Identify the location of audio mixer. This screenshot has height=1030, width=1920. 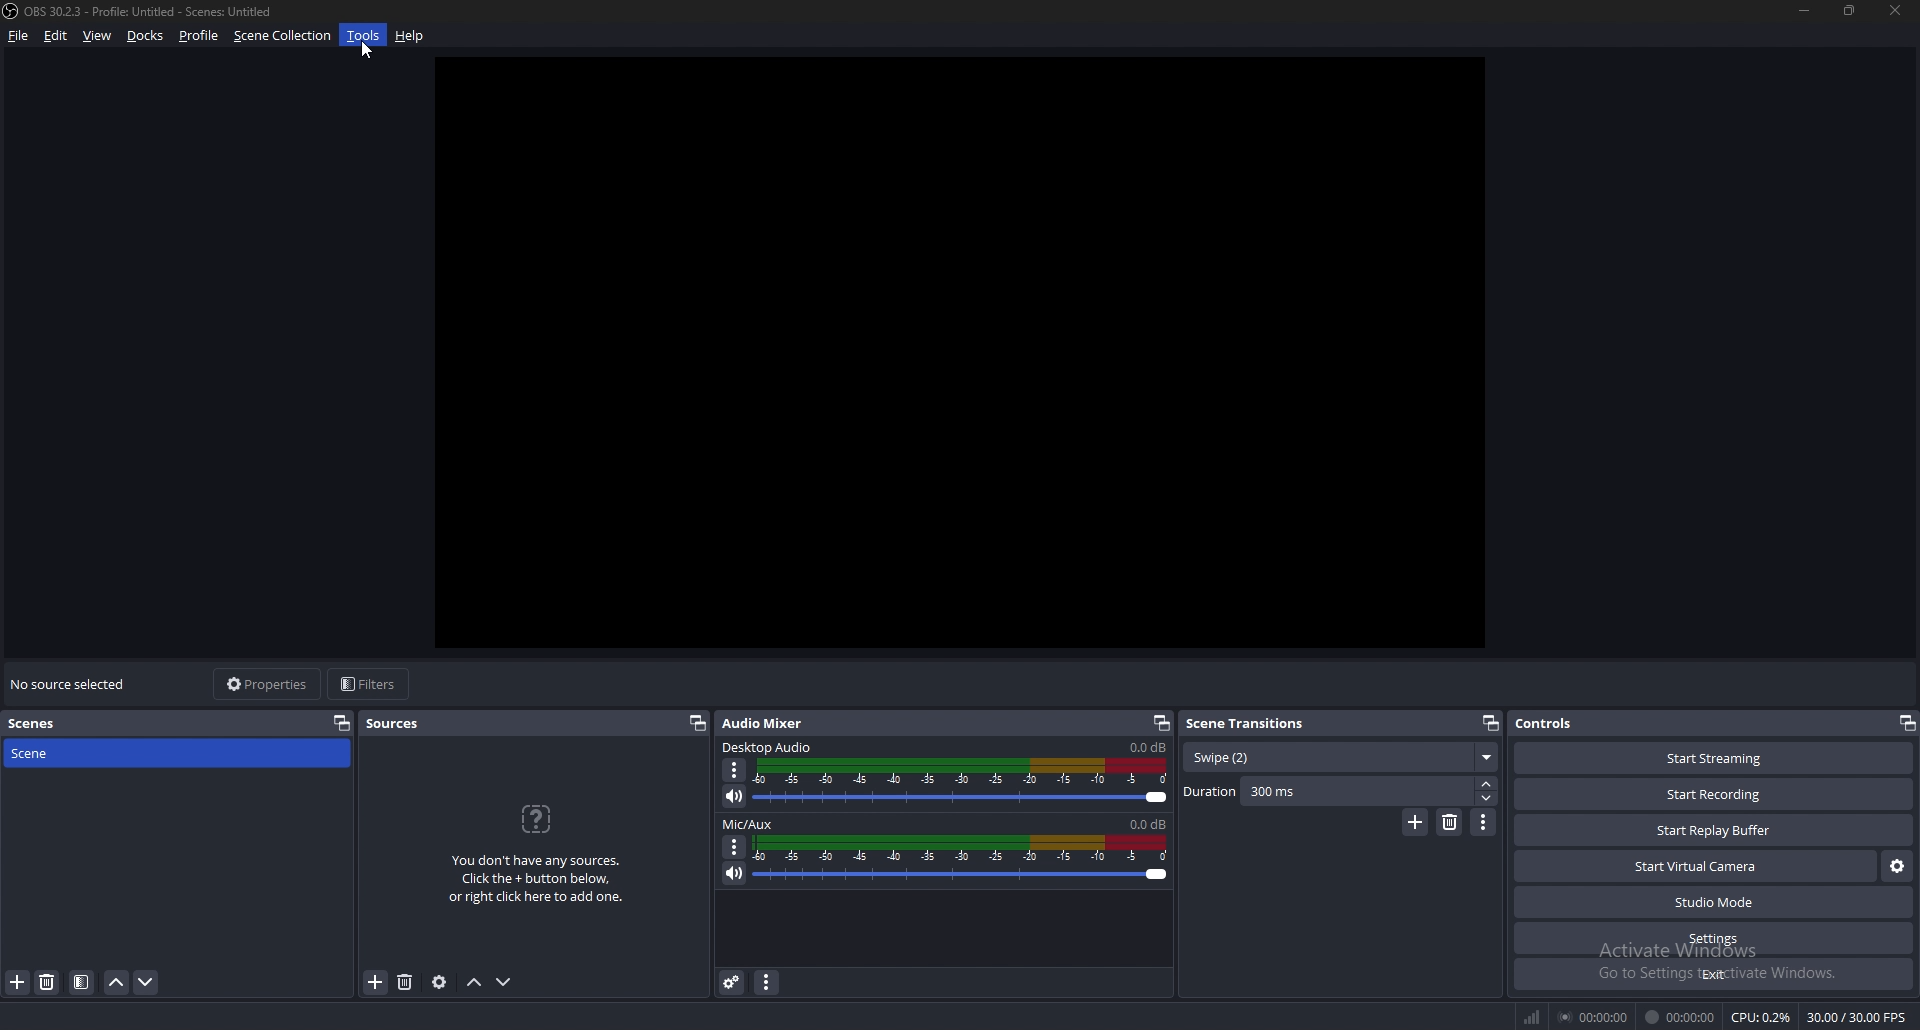
(762, 722).